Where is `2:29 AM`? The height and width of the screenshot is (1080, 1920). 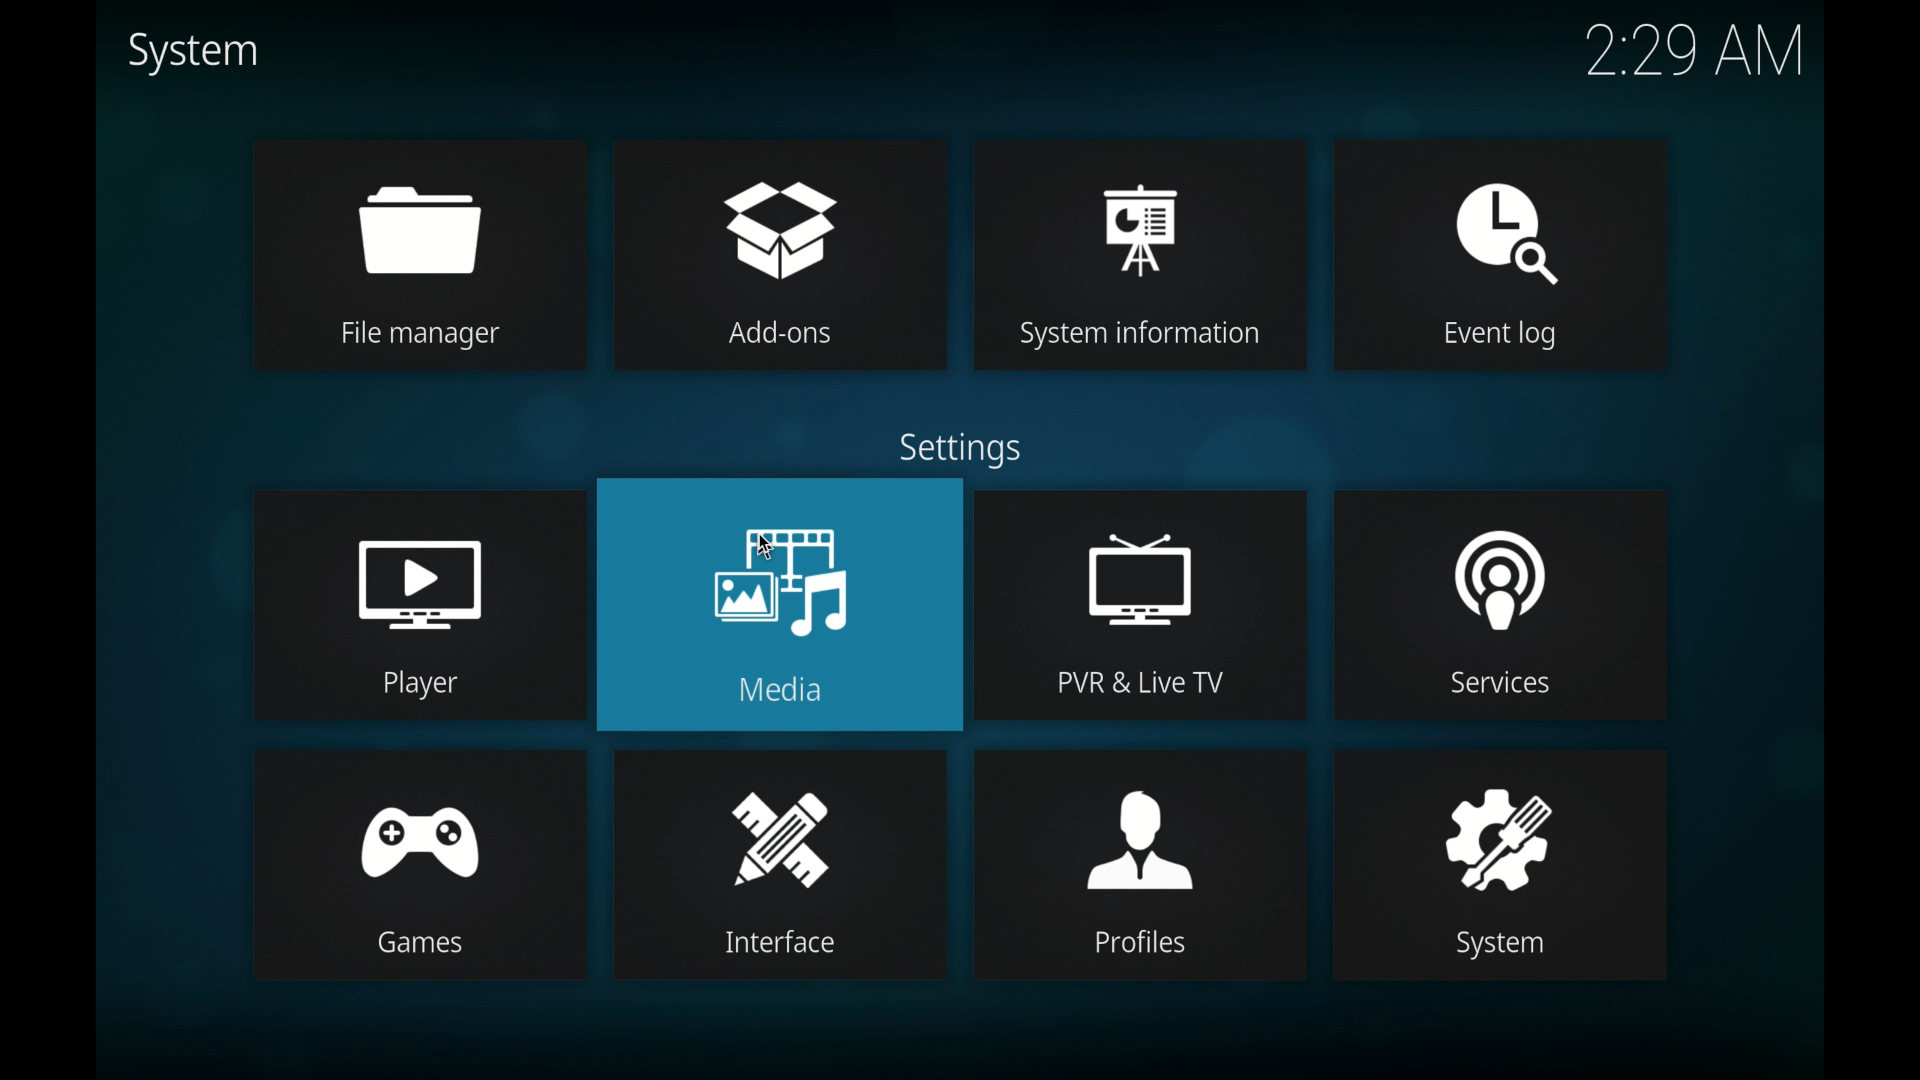 2:29 AM is located at coordinates (1695, 58).